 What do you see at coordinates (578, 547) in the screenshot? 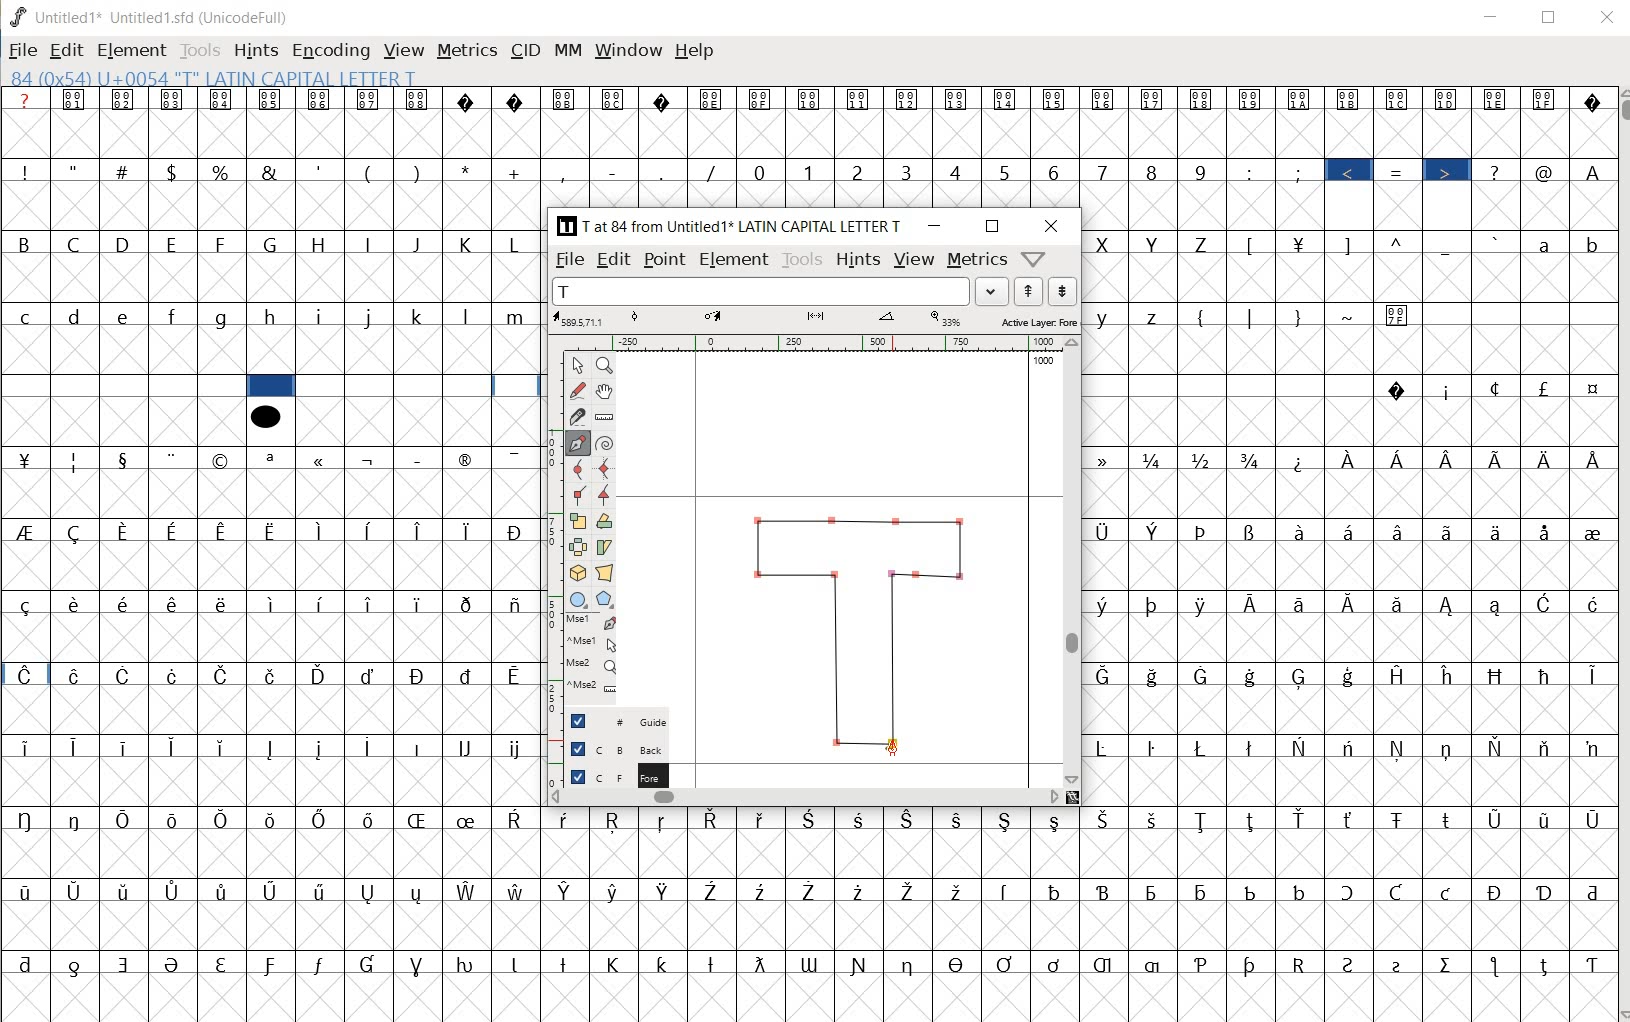
I see `flip` at bounding box center [578, 547].